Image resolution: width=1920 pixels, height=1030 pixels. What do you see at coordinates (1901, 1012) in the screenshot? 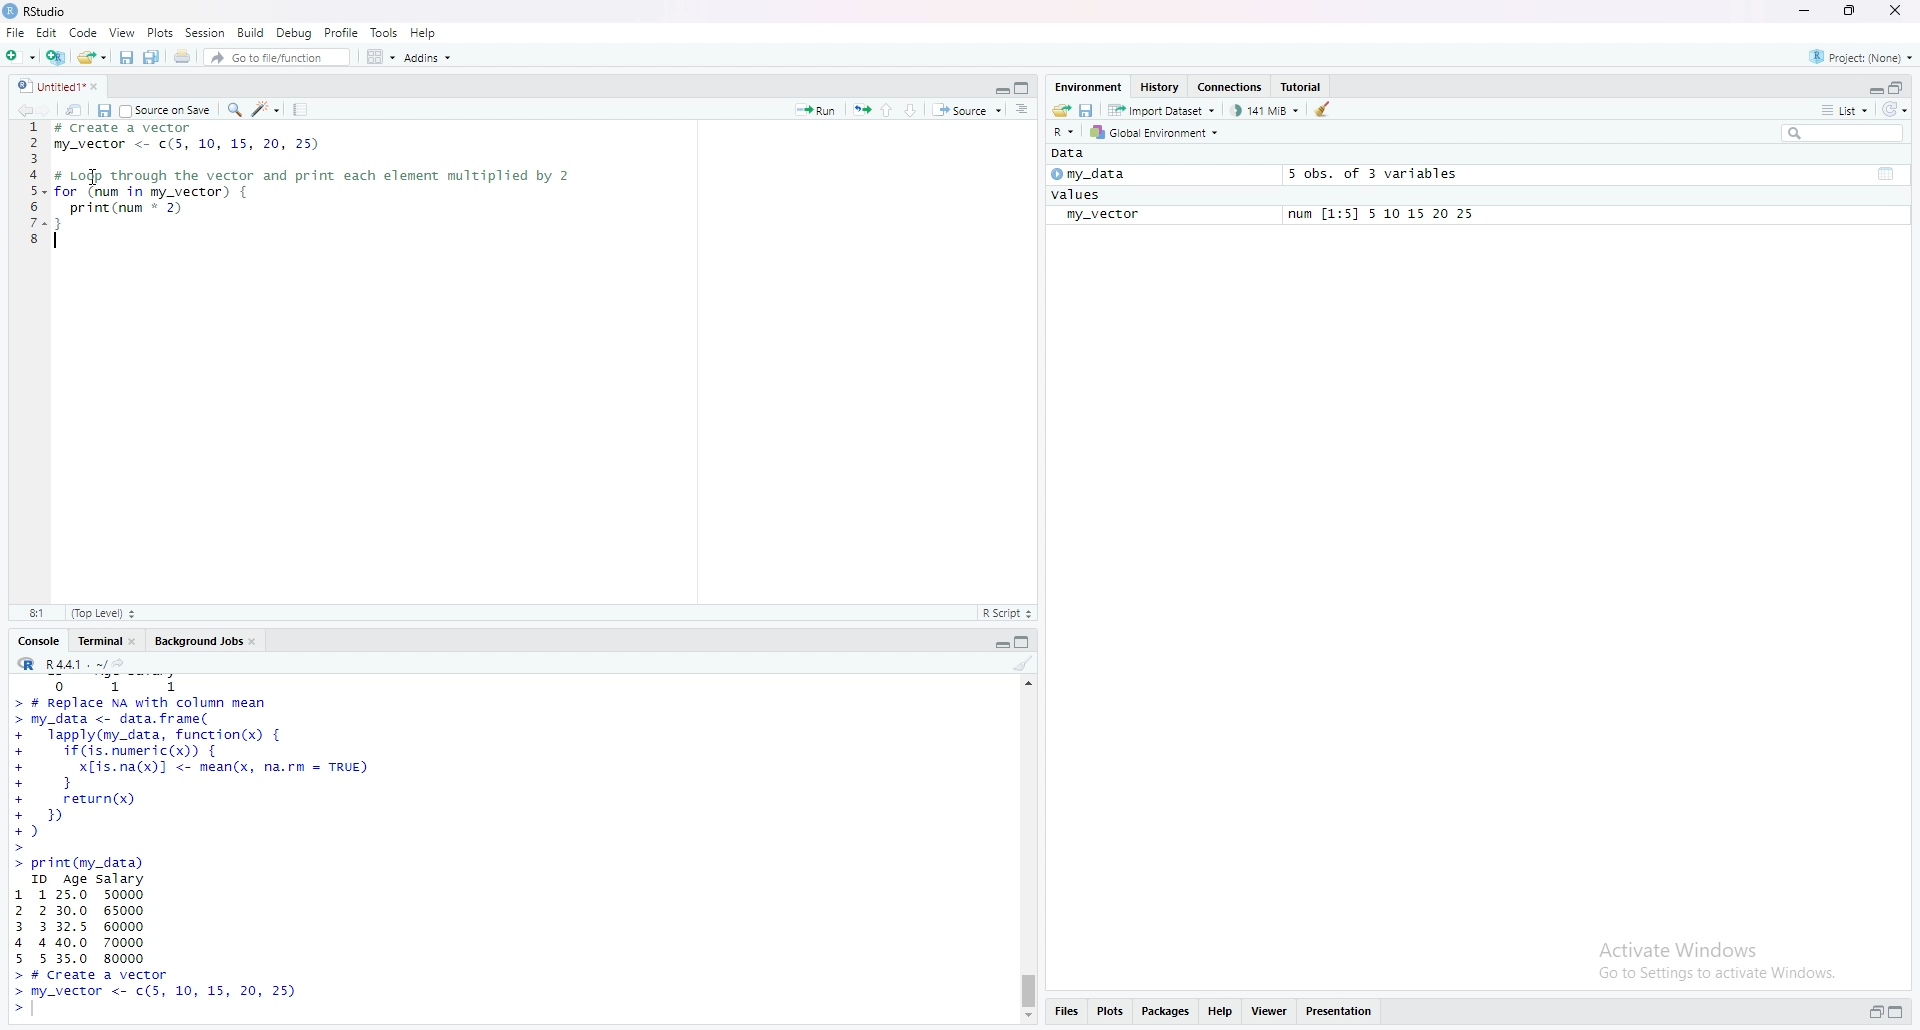
I see `collapse` at bounding box center [1901, 1012].